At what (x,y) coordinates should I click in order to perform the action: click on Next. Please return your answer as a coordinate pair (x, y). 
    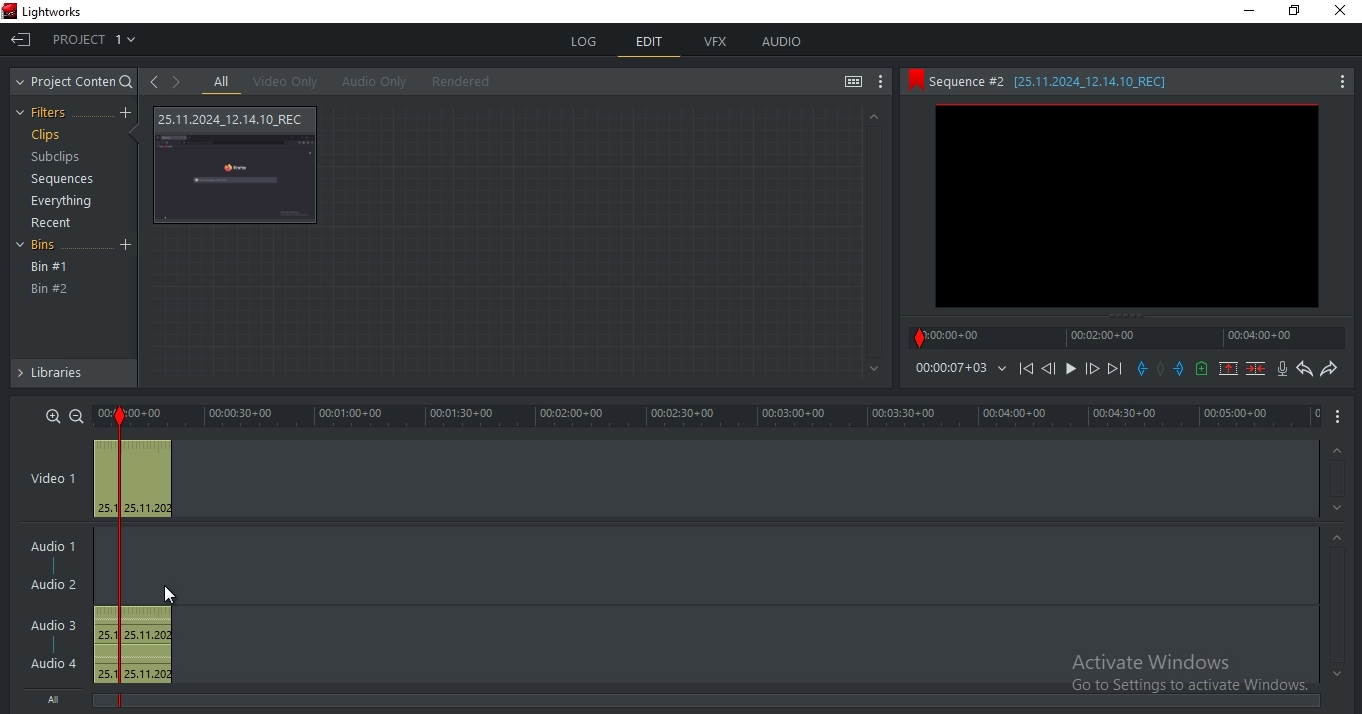
    Looking at the image, I should click on (1117, 368).